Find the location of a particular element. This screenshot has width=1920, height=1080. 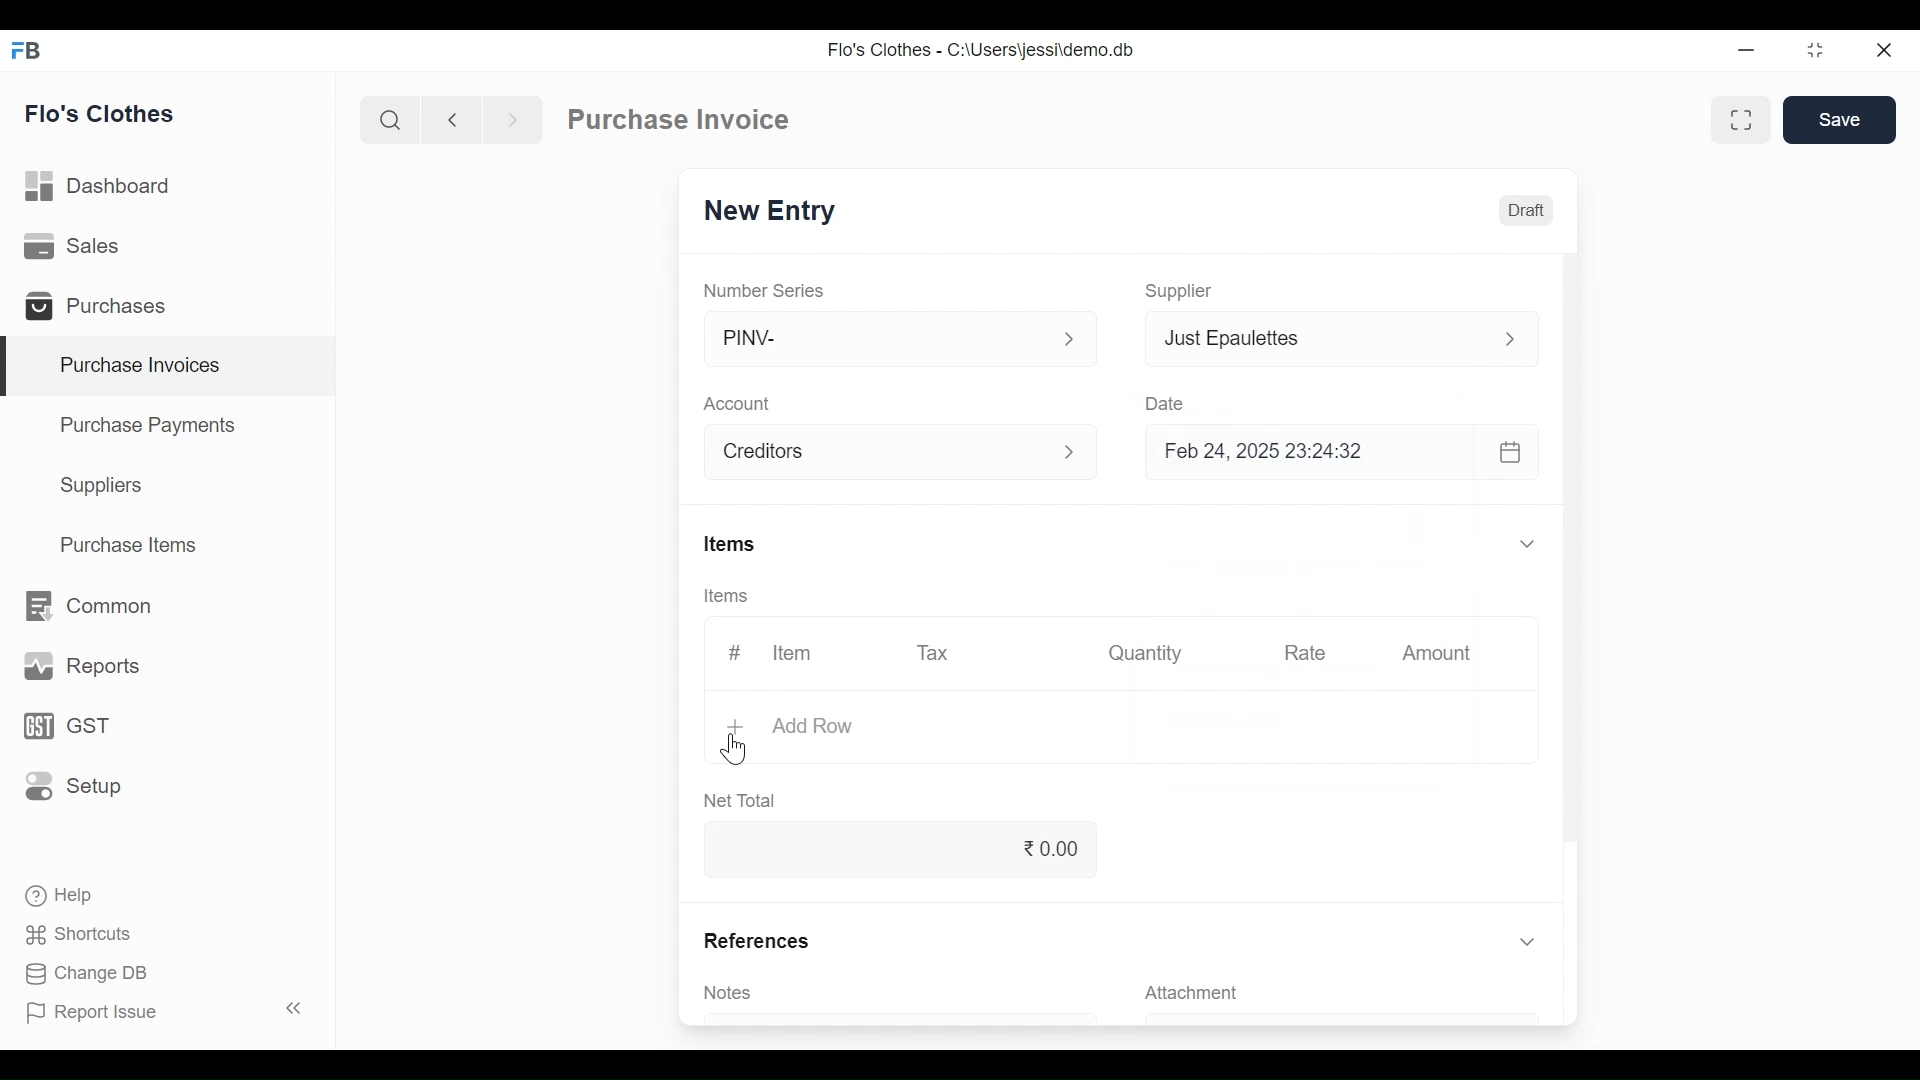

Save is located at coordinates (1840, 120).